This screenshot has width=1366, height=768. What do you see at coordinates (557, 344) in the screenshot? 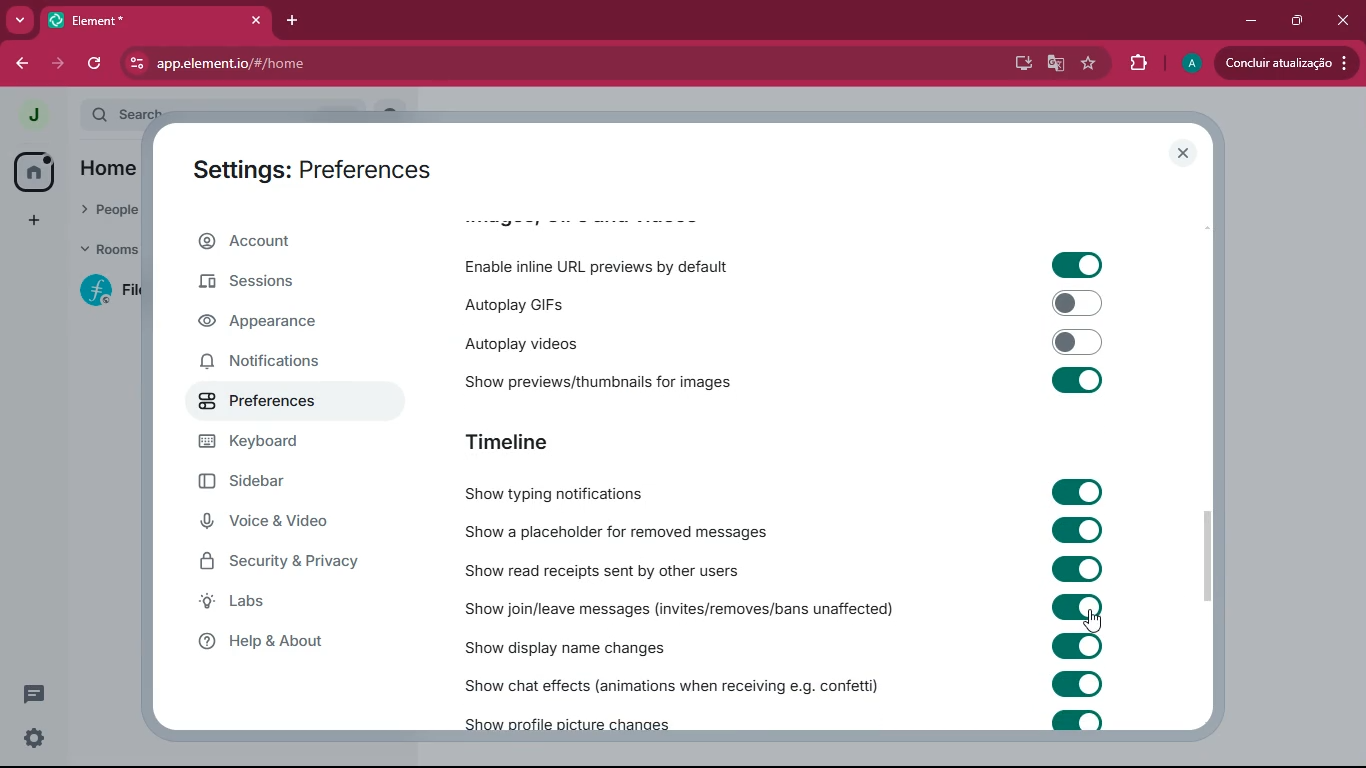
I see `autoplay videos` at bounding box center [557, 344].